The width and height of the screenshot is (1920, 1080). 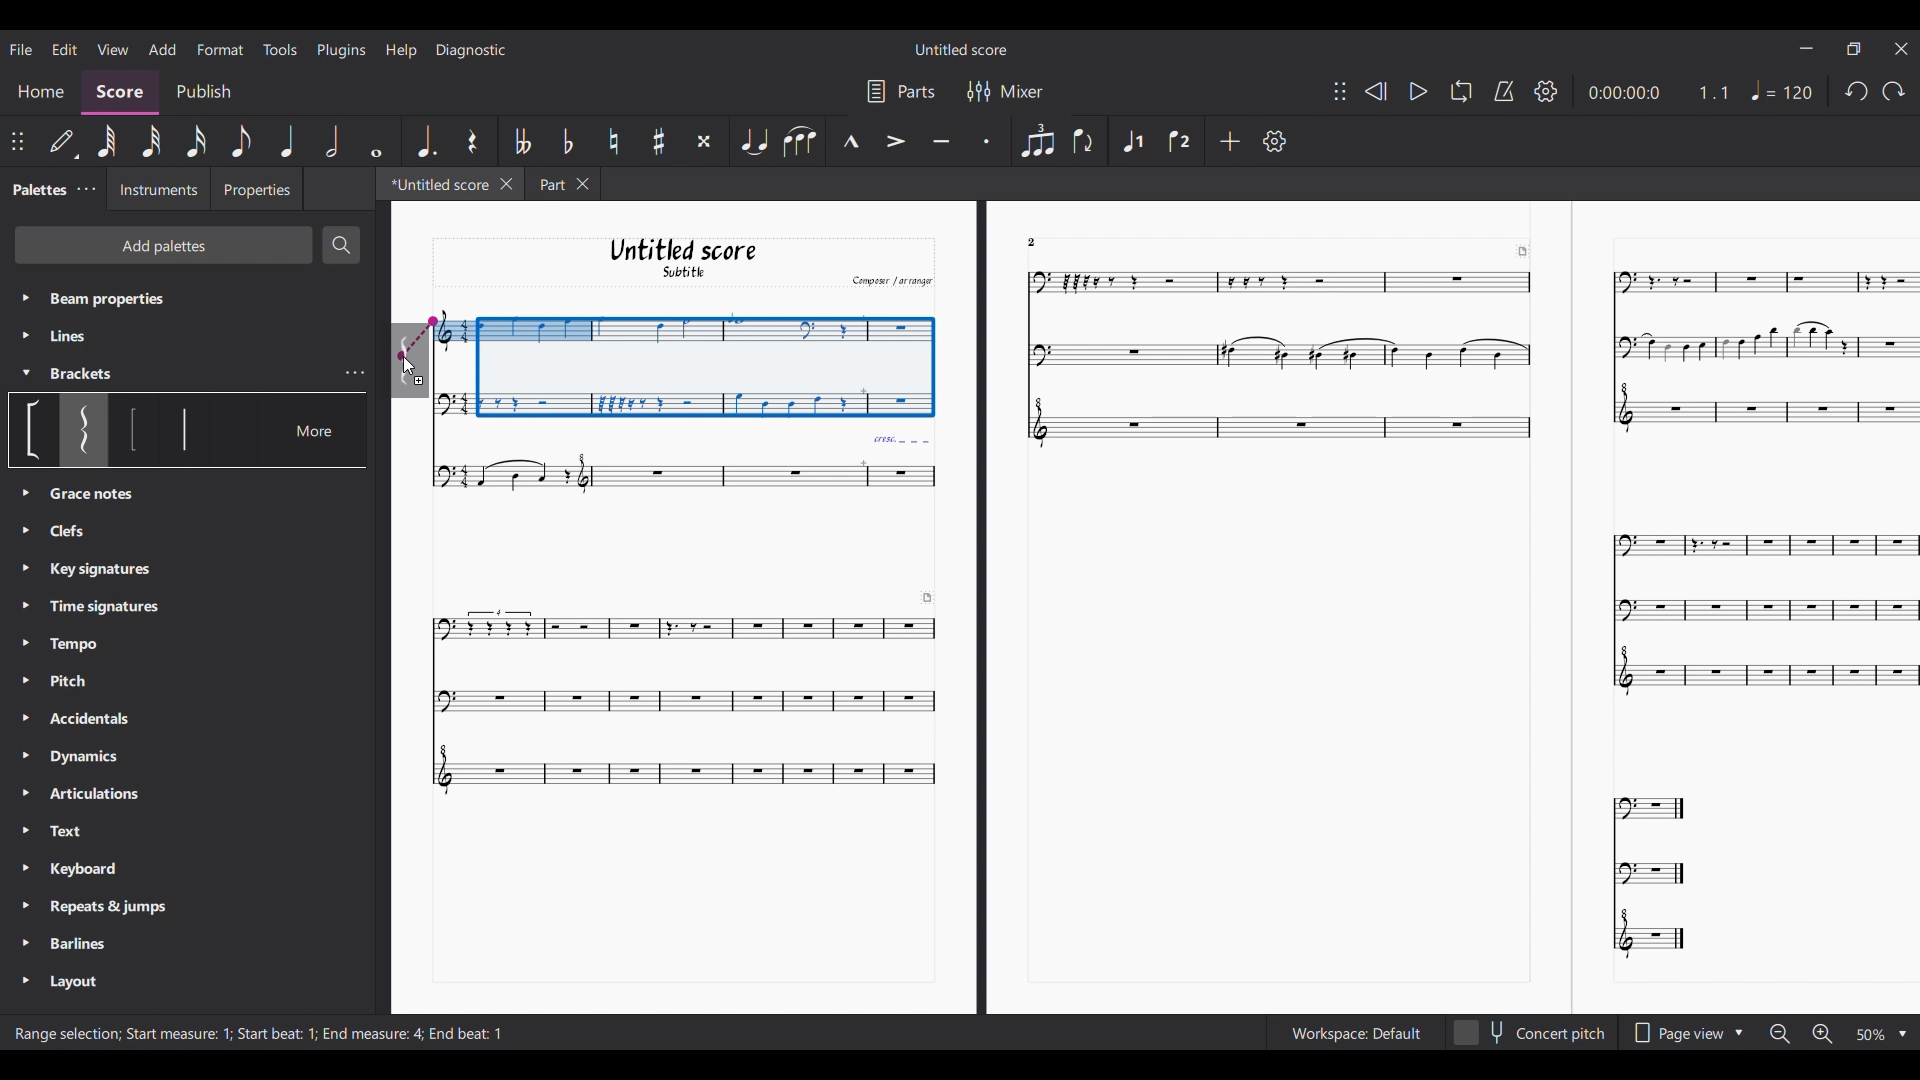 What do you see at coordinates (467, 1033) in the screenshot?
I see `End beat :1` at bounding box center [467, 1033].